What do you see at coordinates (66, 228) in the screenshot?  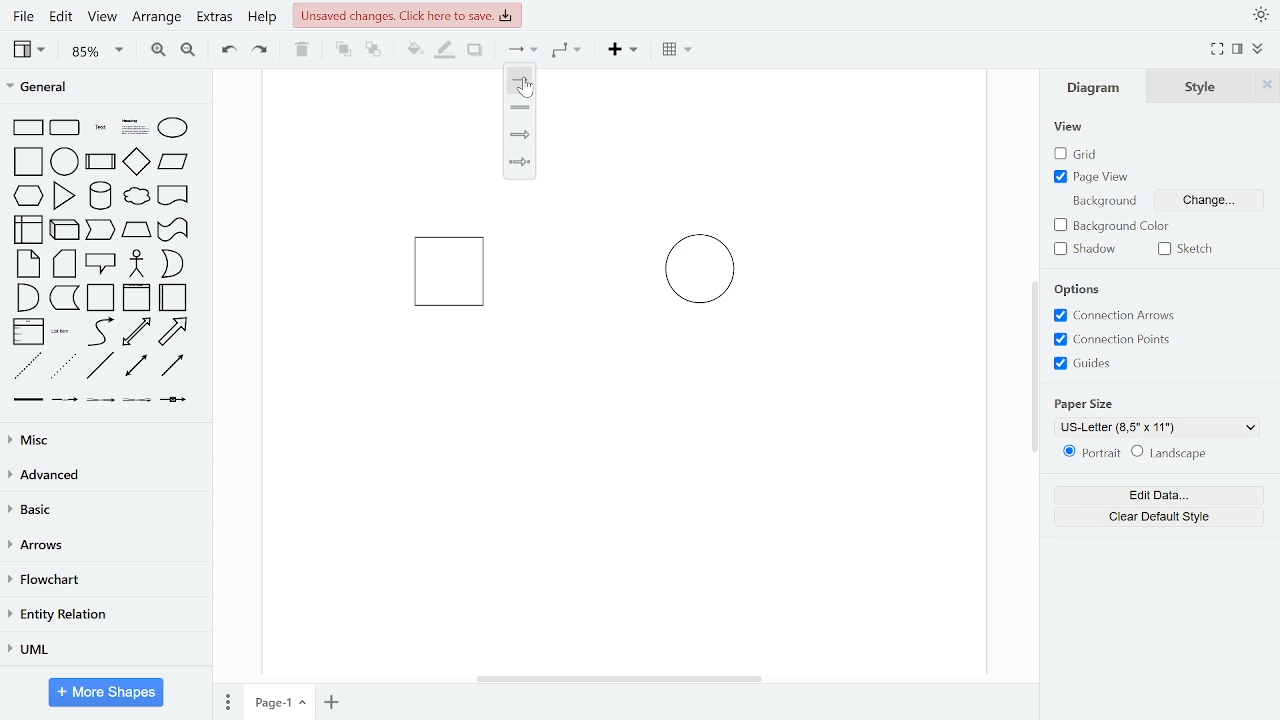 I see `cube` at bounding box center [66, 228].